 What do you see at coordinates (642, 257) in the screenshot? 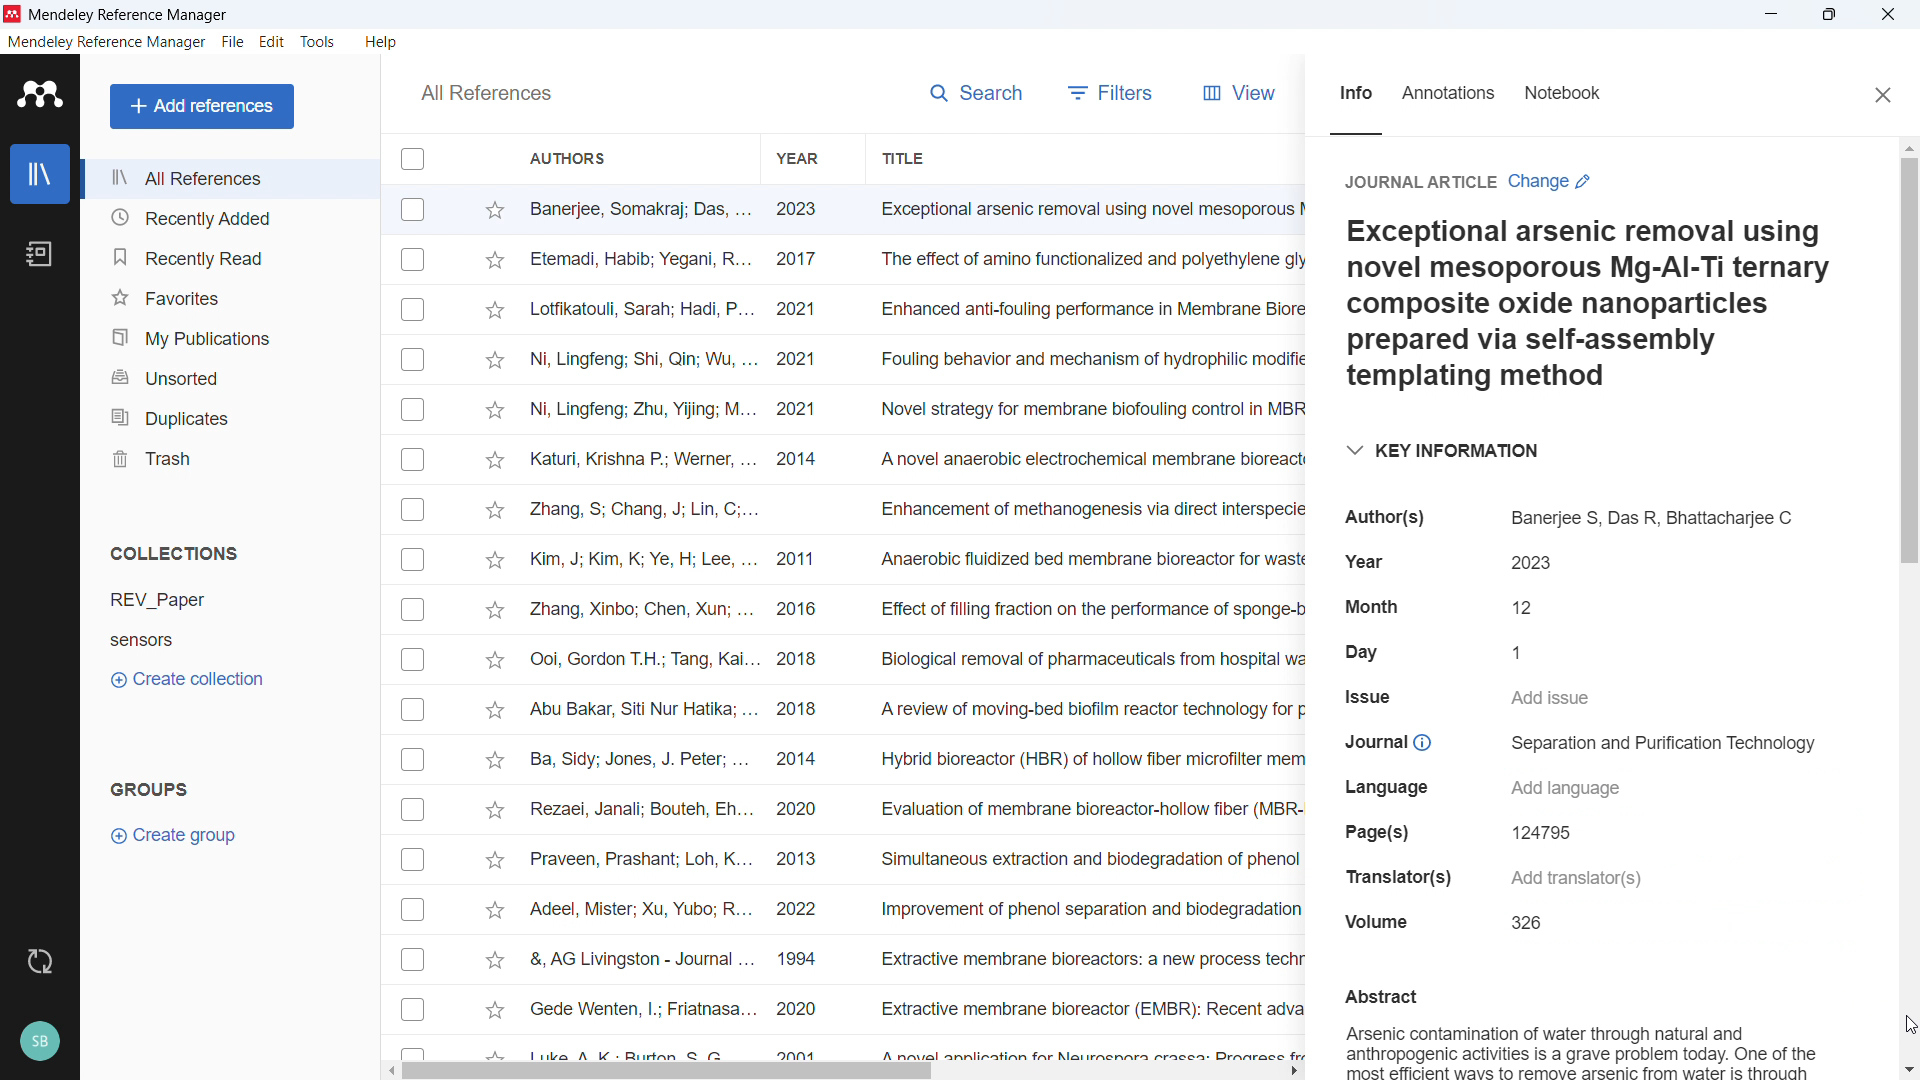
I see `etemadi,habib,yegani,r` at bounding box center [642, 257].